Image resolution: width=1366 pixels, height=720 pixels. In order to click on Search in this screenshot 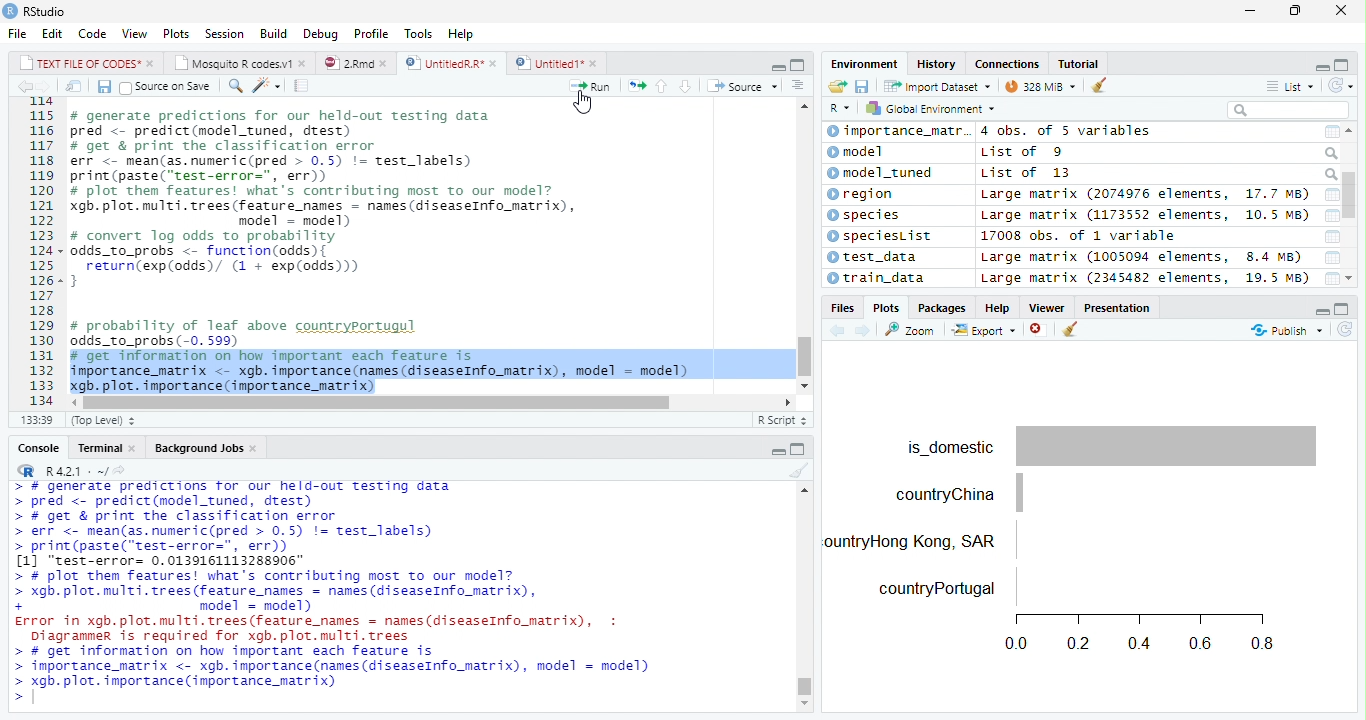, I will do `click(1331, 152)`.